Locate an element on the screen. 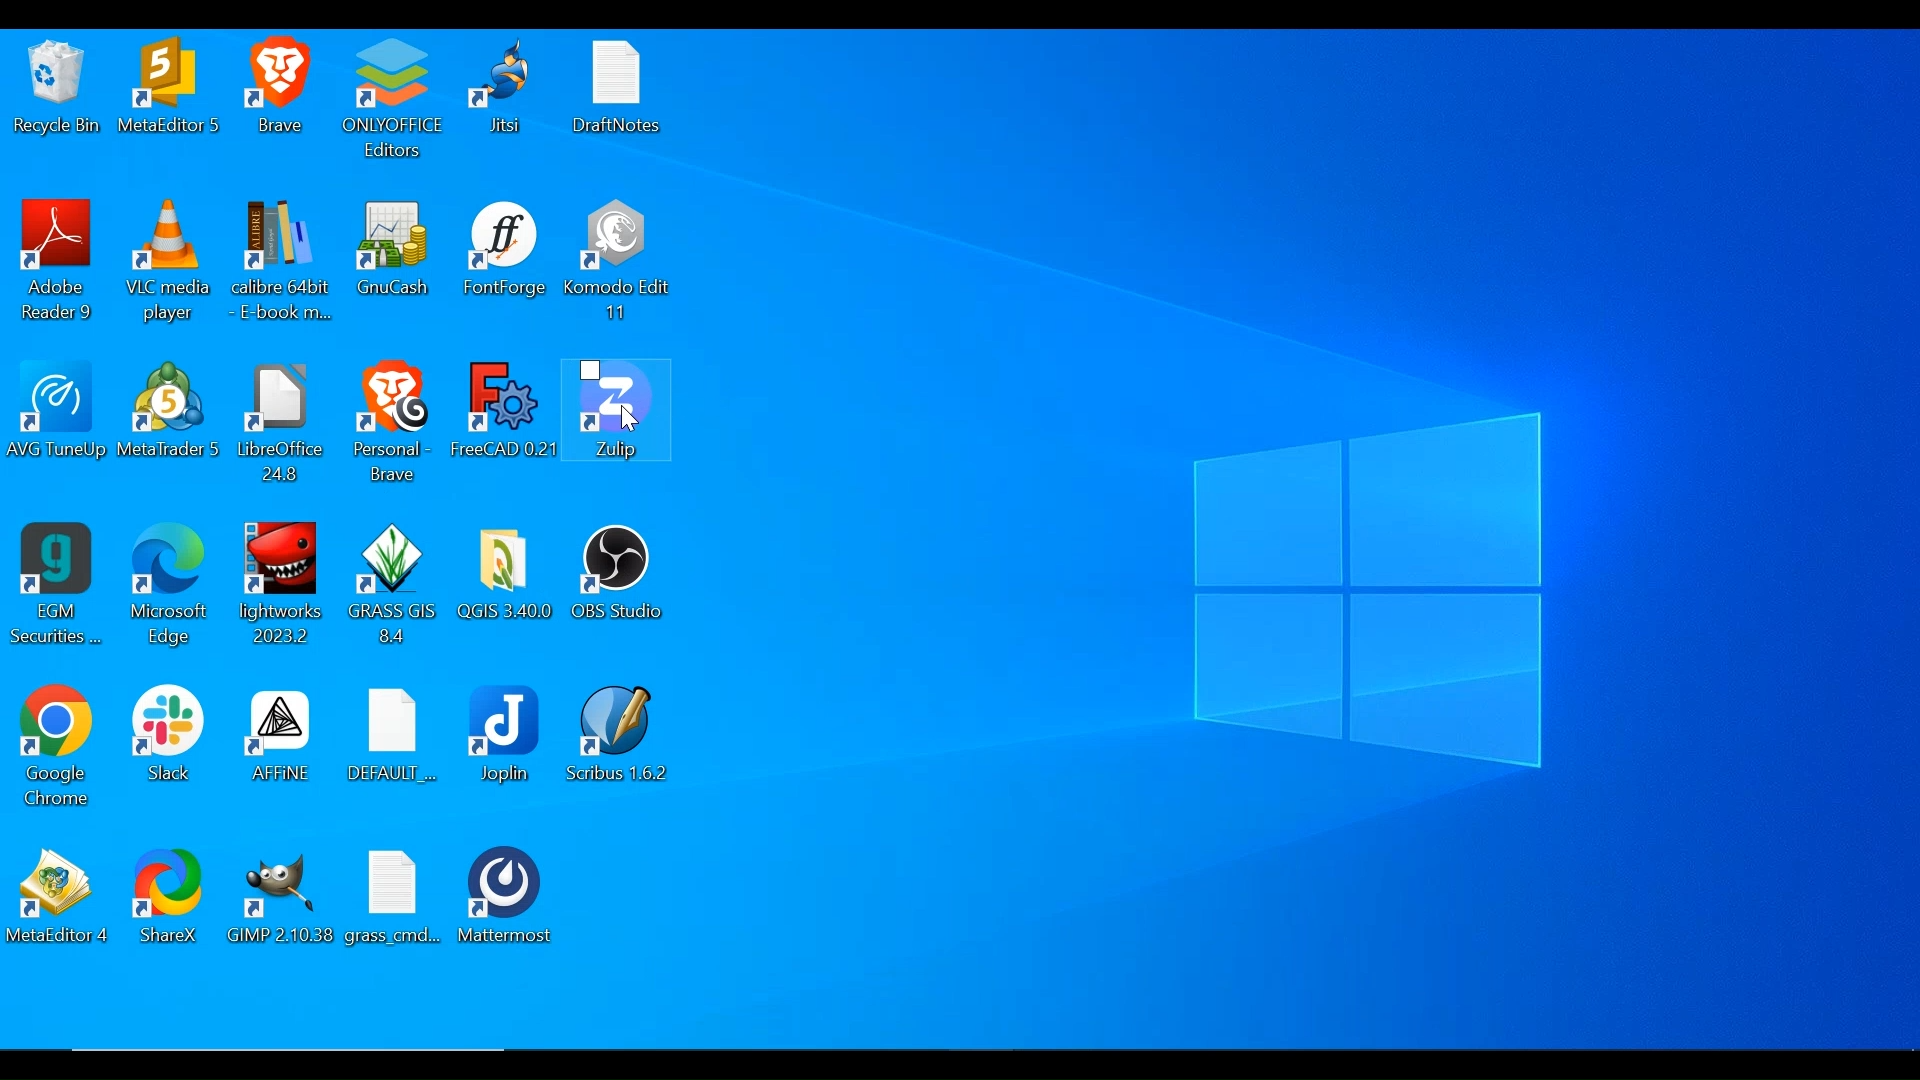 This screenshot has height=1080, width=1920. zulip Desktop Icon is located at coordinates (622, 412).